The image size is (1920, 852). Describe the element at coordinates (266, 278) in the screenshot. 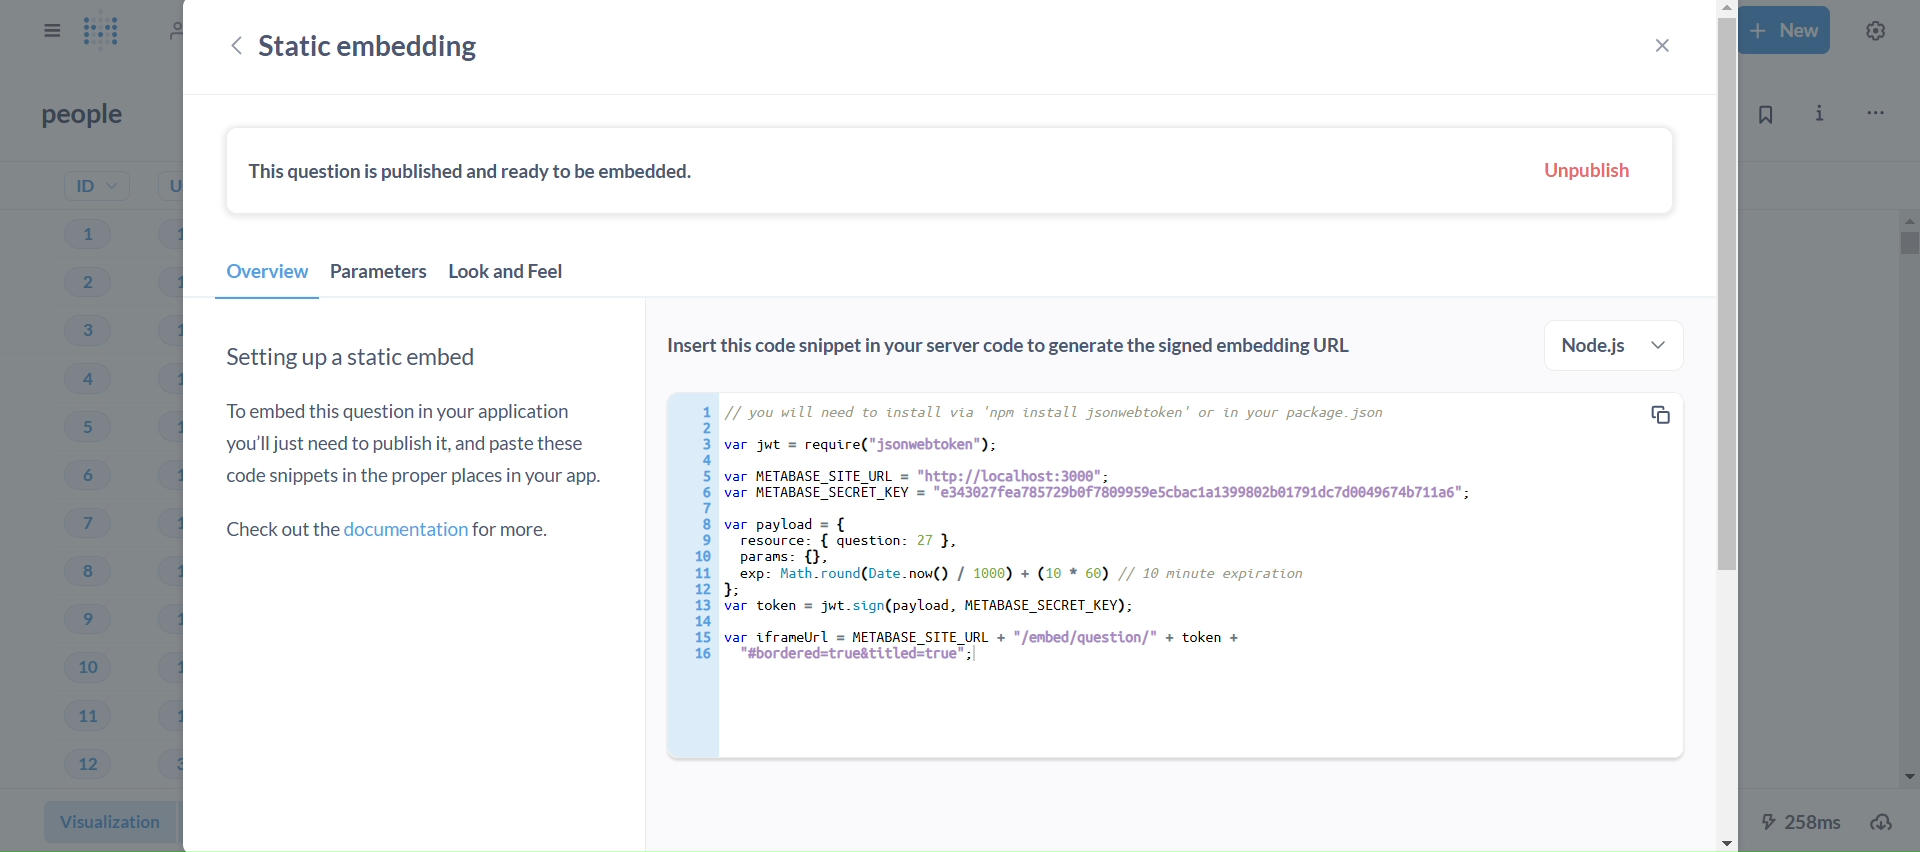

I see `overview` at that location.